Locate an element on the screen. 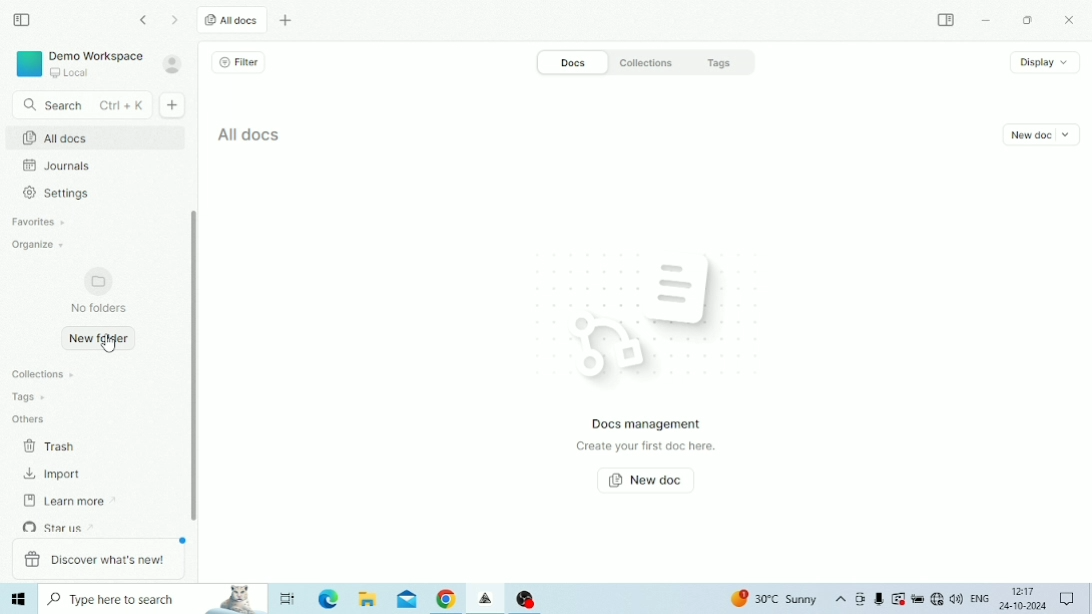  Journals is located at coordinates (57, 165).